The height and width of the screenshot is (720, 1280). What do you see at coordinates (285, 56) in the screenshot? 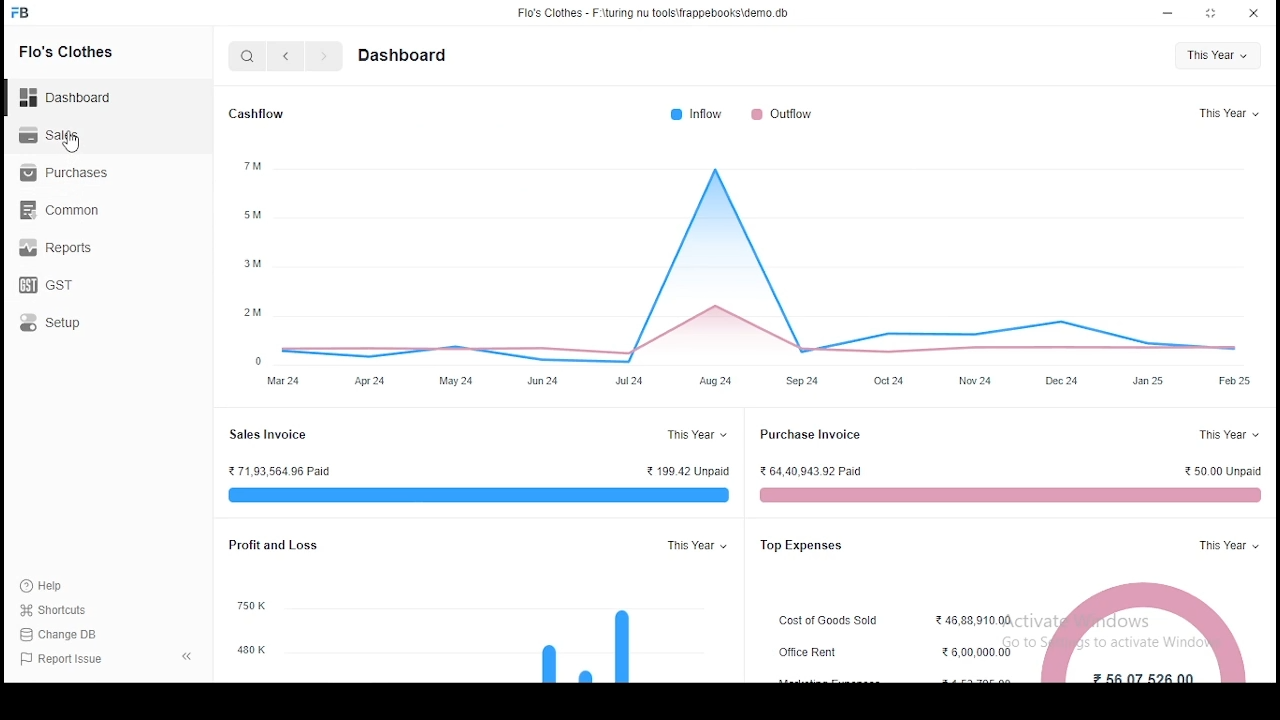
I see `previous` at bounding box center [285, 56].